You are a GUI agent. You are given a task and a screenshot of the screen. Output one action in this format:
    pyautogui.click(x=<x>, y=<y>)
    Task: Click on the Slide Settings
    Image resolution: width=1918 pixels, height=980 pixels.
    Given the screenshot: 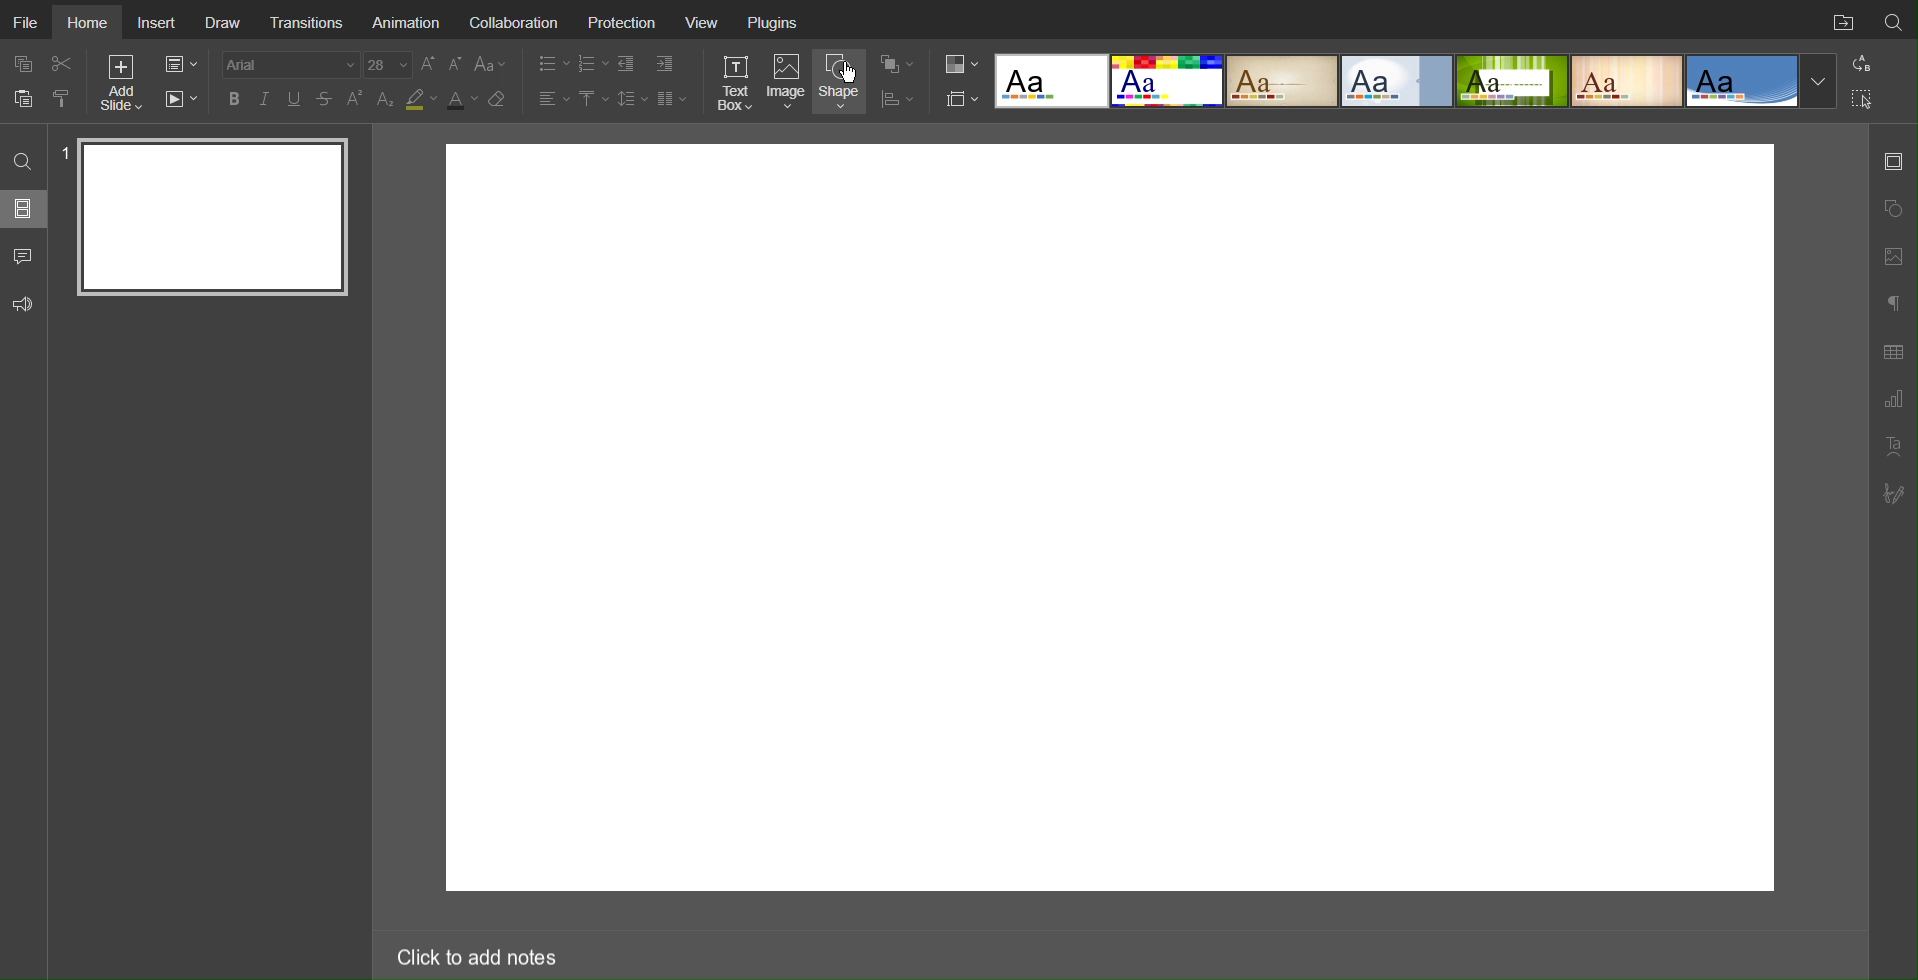 What is the action you would take?
    pyautogui.click(x=1893, y=161)
    